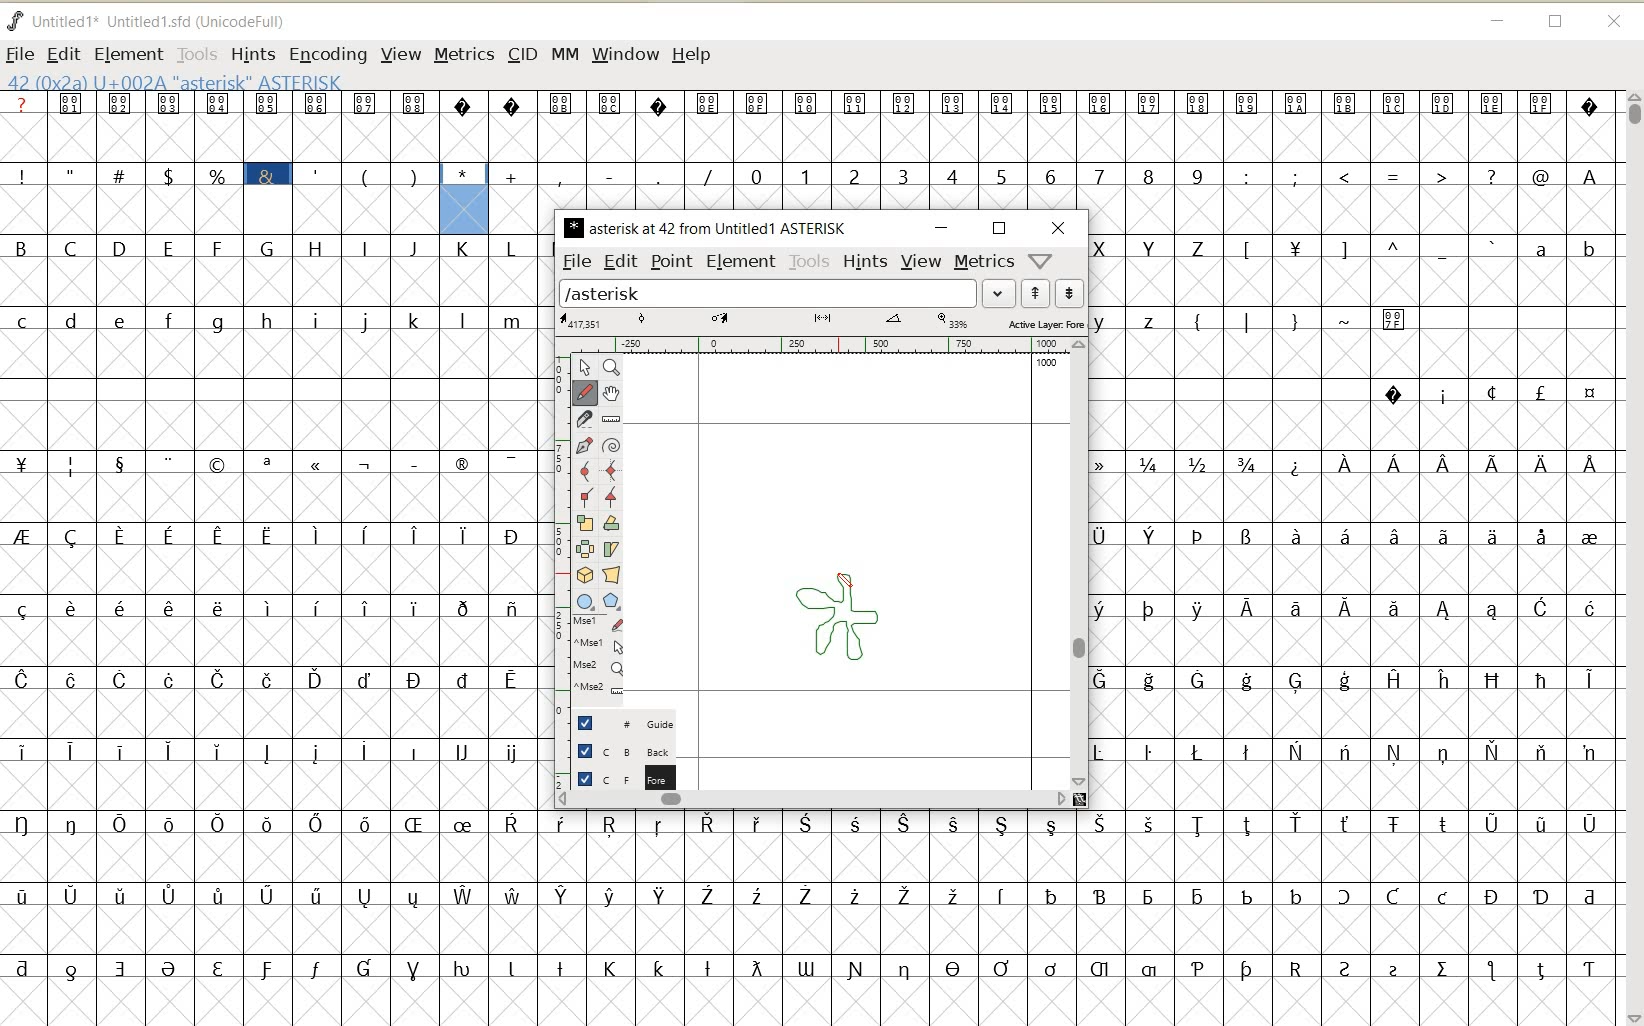 This screenshot has height=1026, width=1644. What do you see at coordinates (814, 918) in the screenshot?
I see `GLYPHY CHARACTERS` at bounding box center [814, 918].